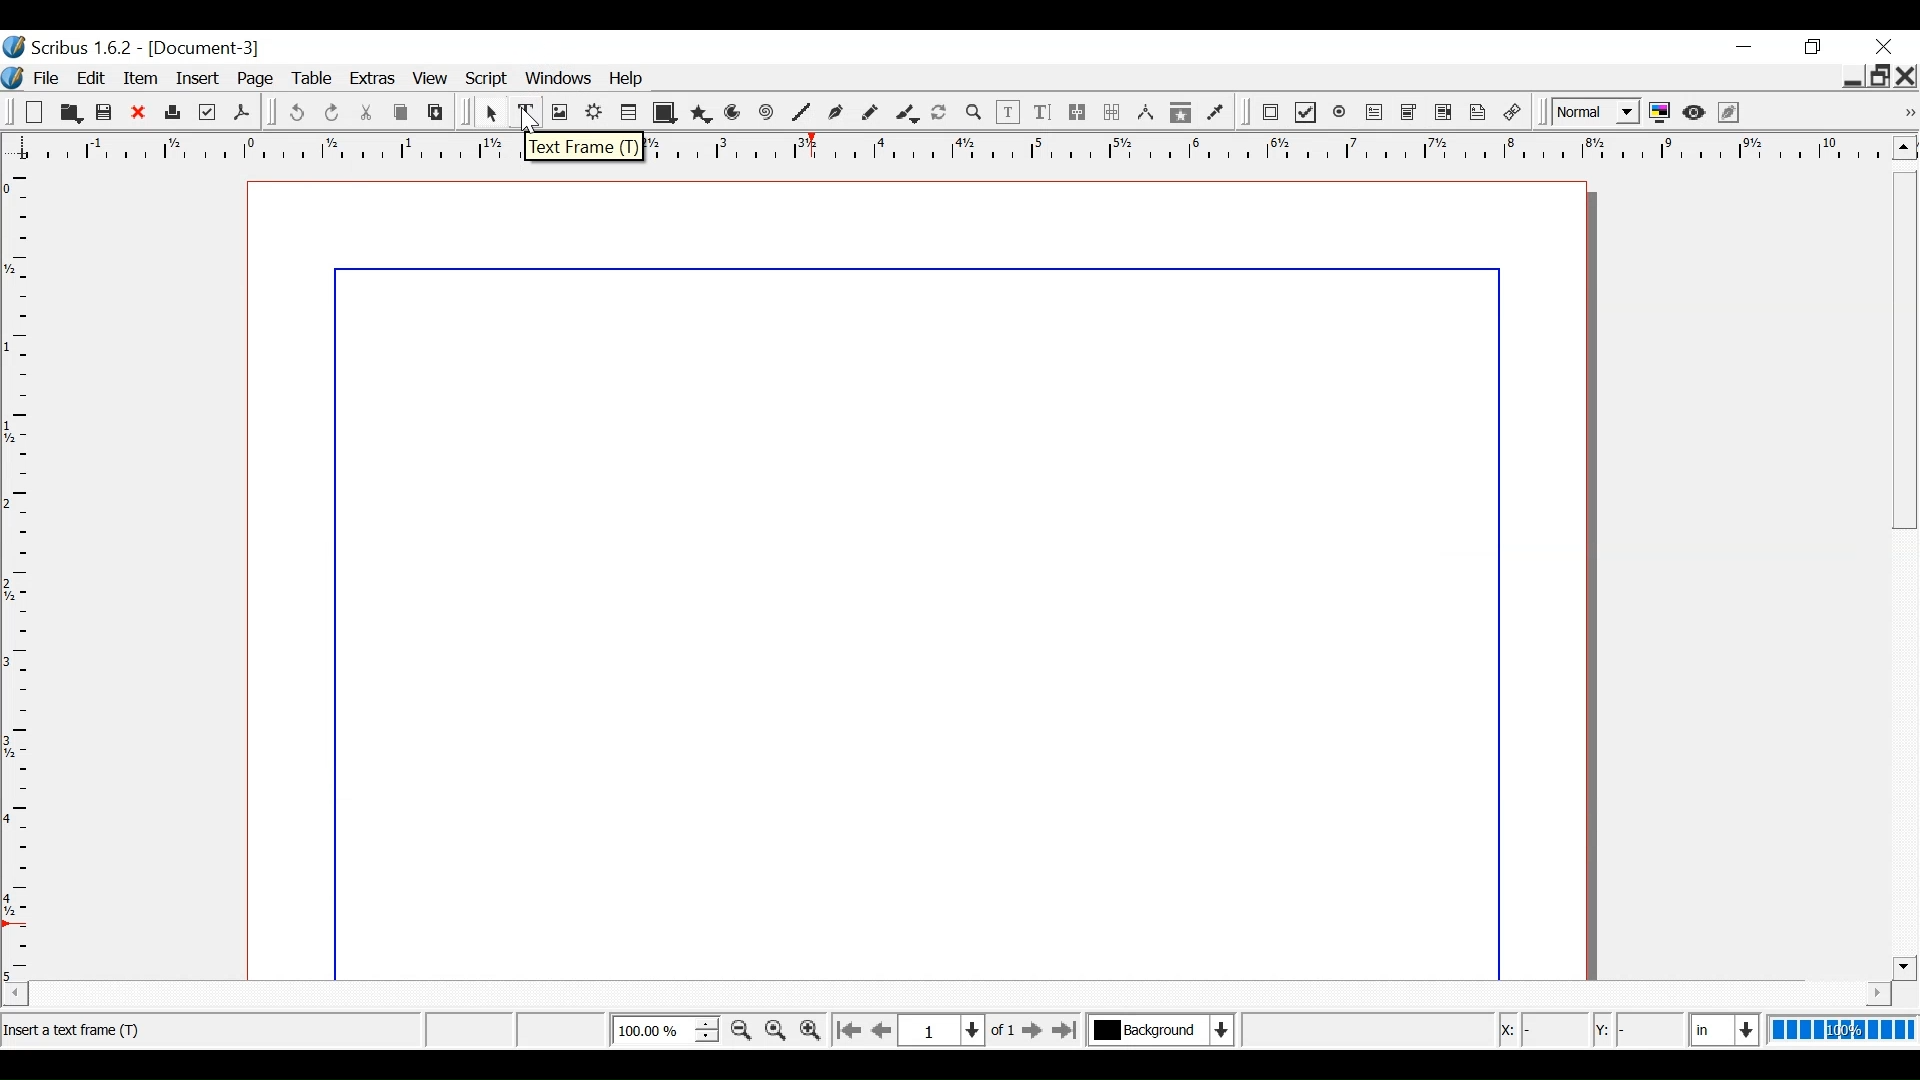 This screenshot has width=1920, height=1080. I want to click on of 1, so click(1002, 1032).